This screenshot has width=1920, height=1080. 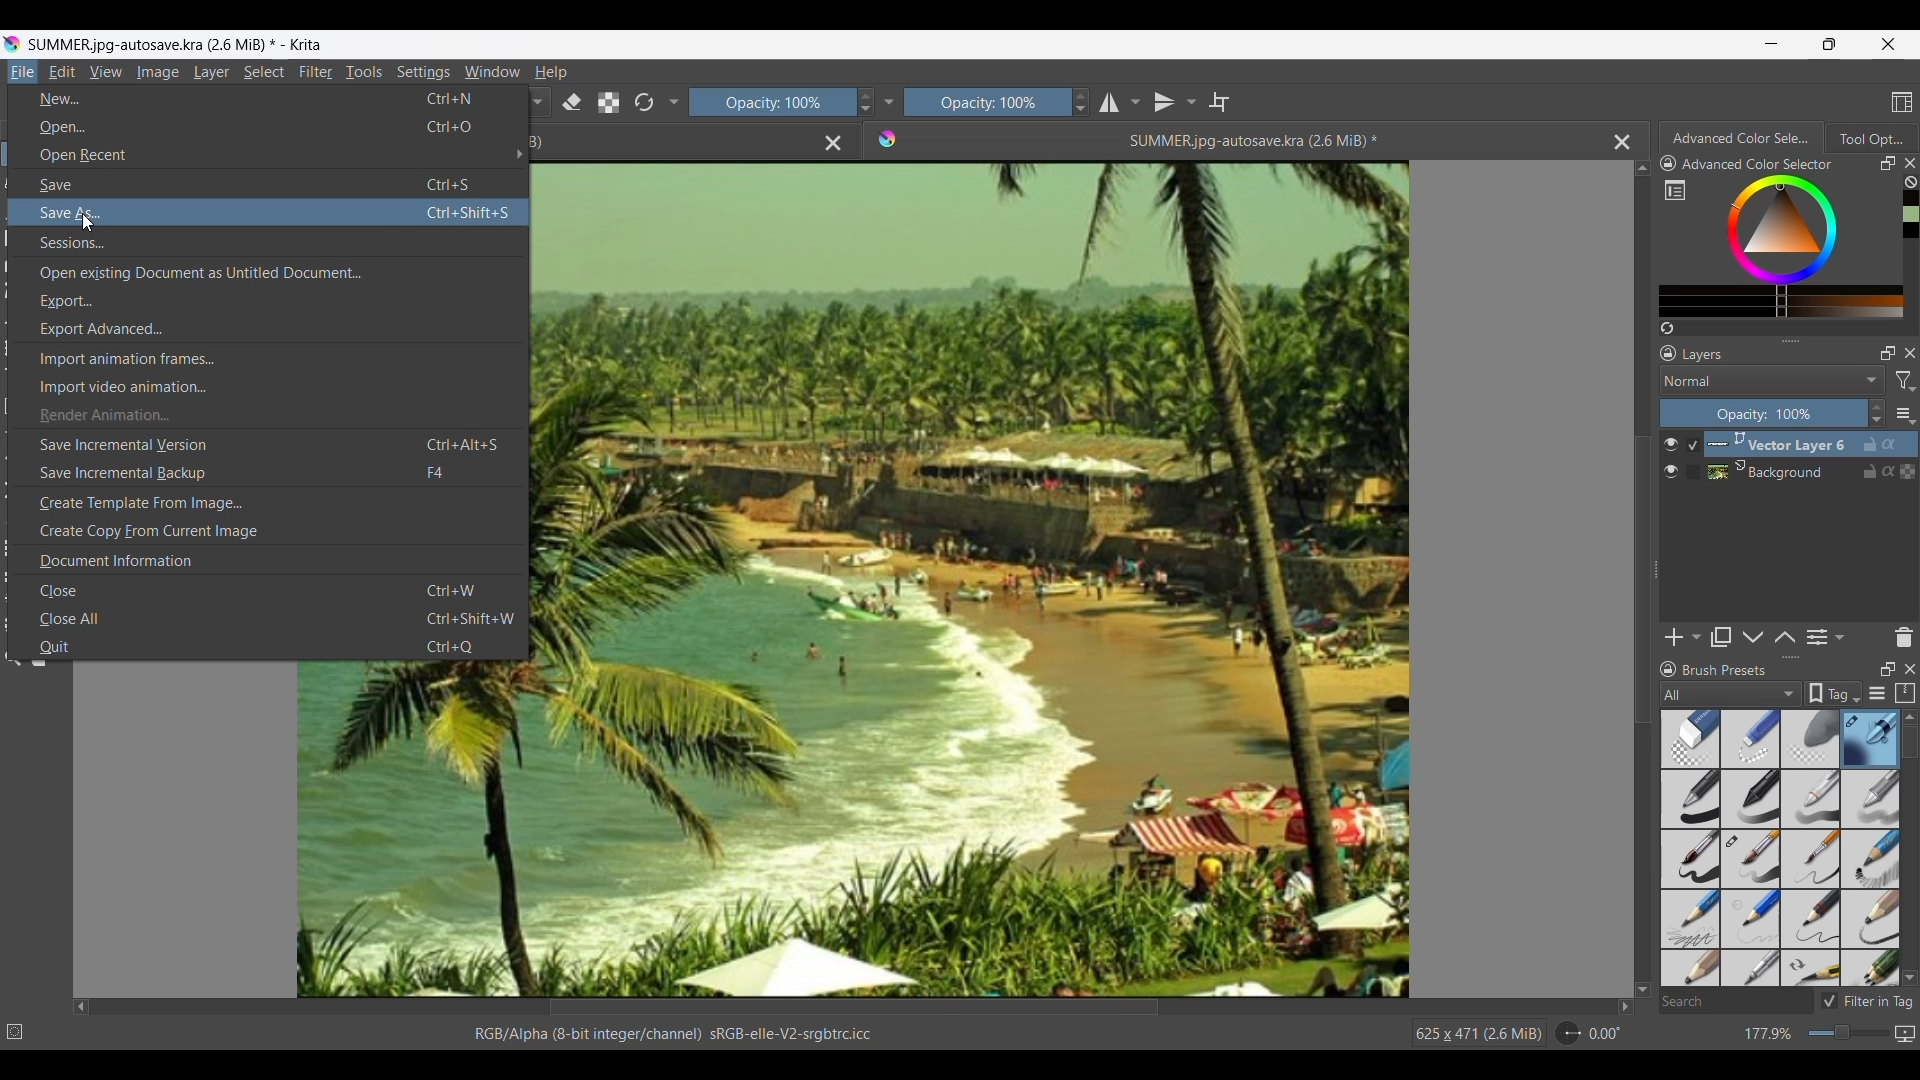 I want to click on Save incremental backup, so click(x=269, y=474).